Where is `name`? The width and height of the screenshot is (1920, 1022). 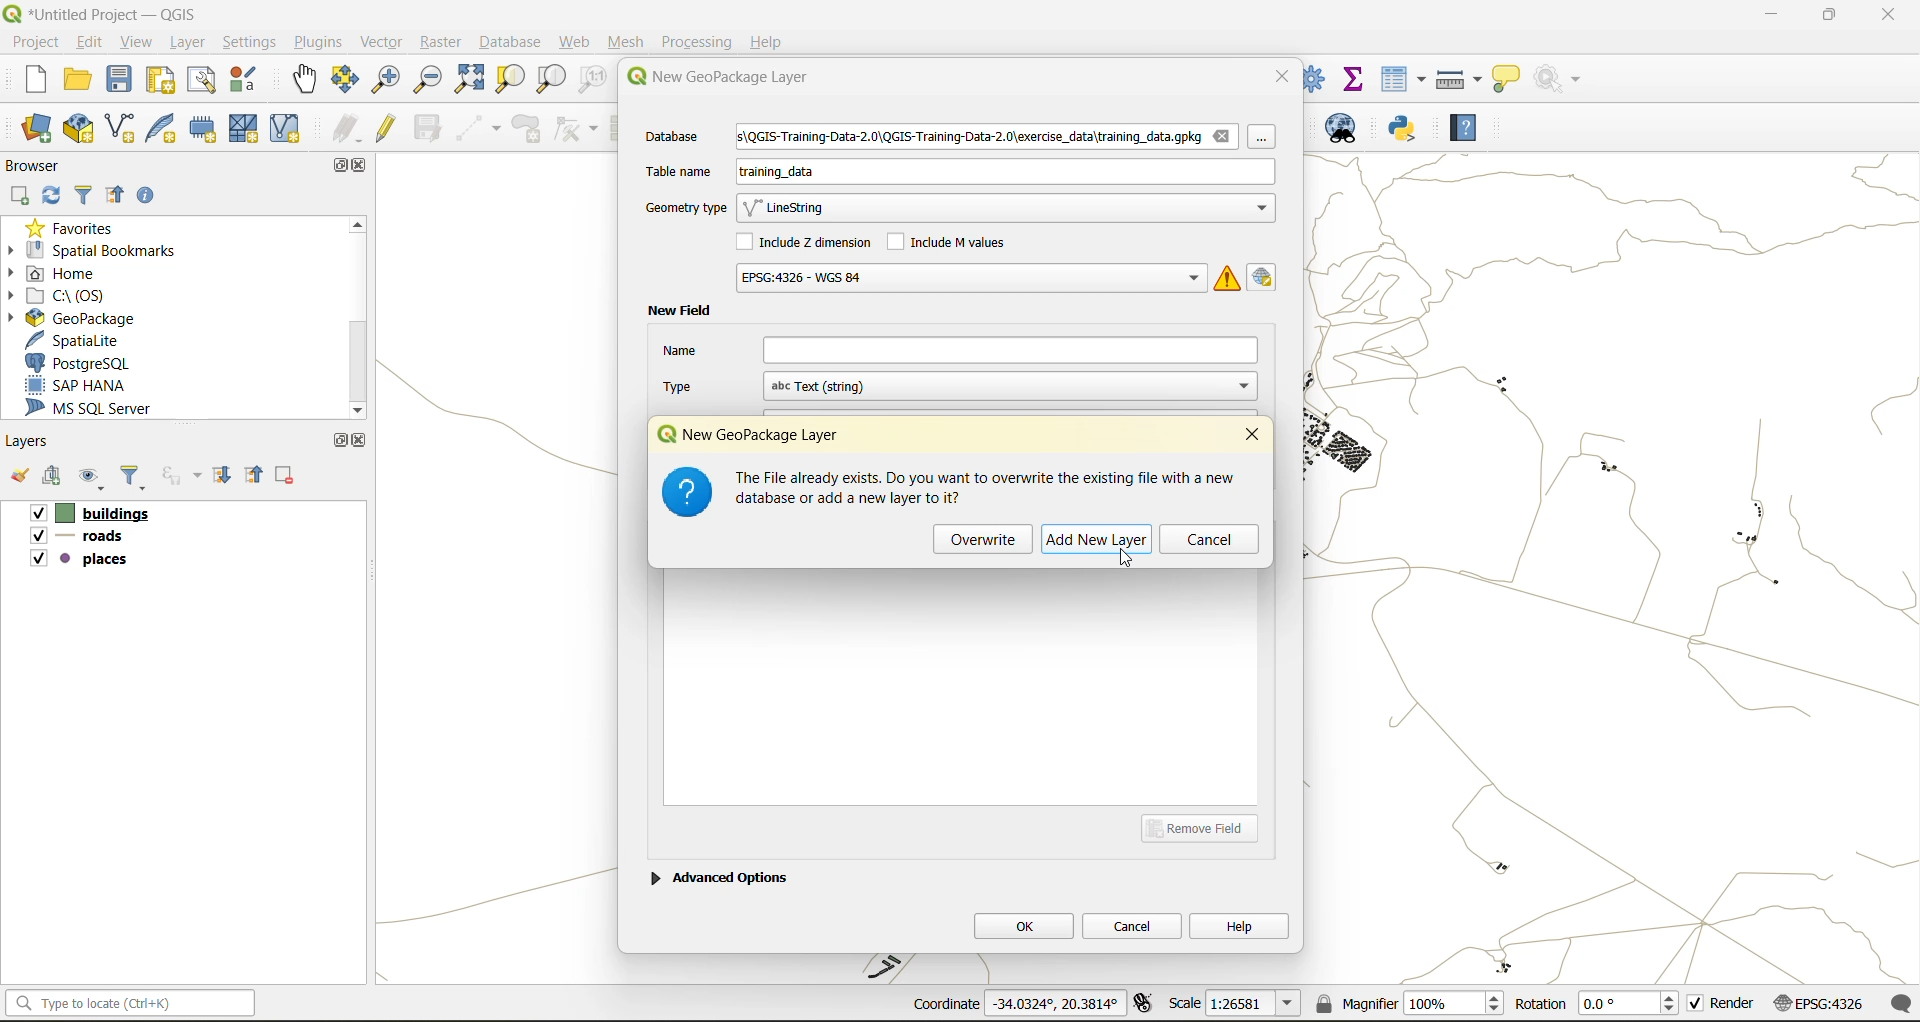
name is located at coordinates (959, 350).